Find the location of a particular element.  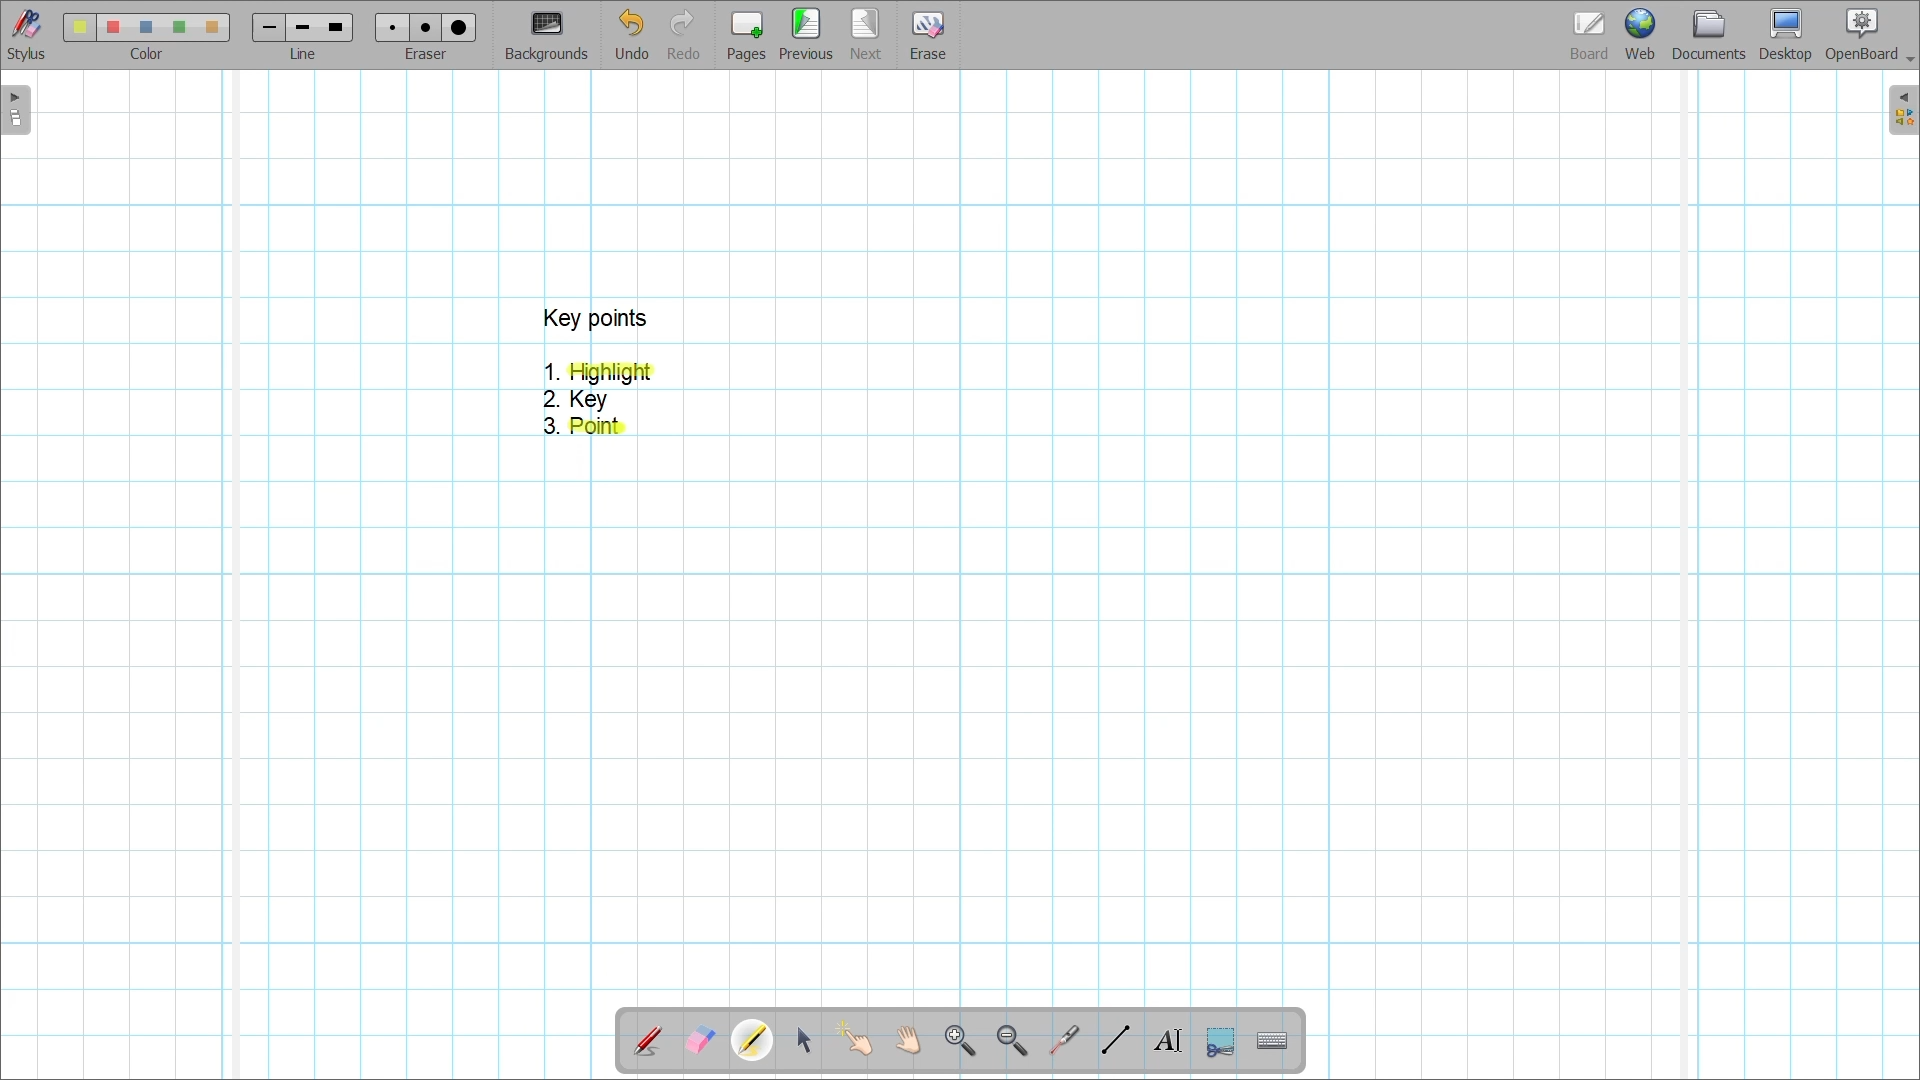

line 3 is located at coordinates (334, 27).